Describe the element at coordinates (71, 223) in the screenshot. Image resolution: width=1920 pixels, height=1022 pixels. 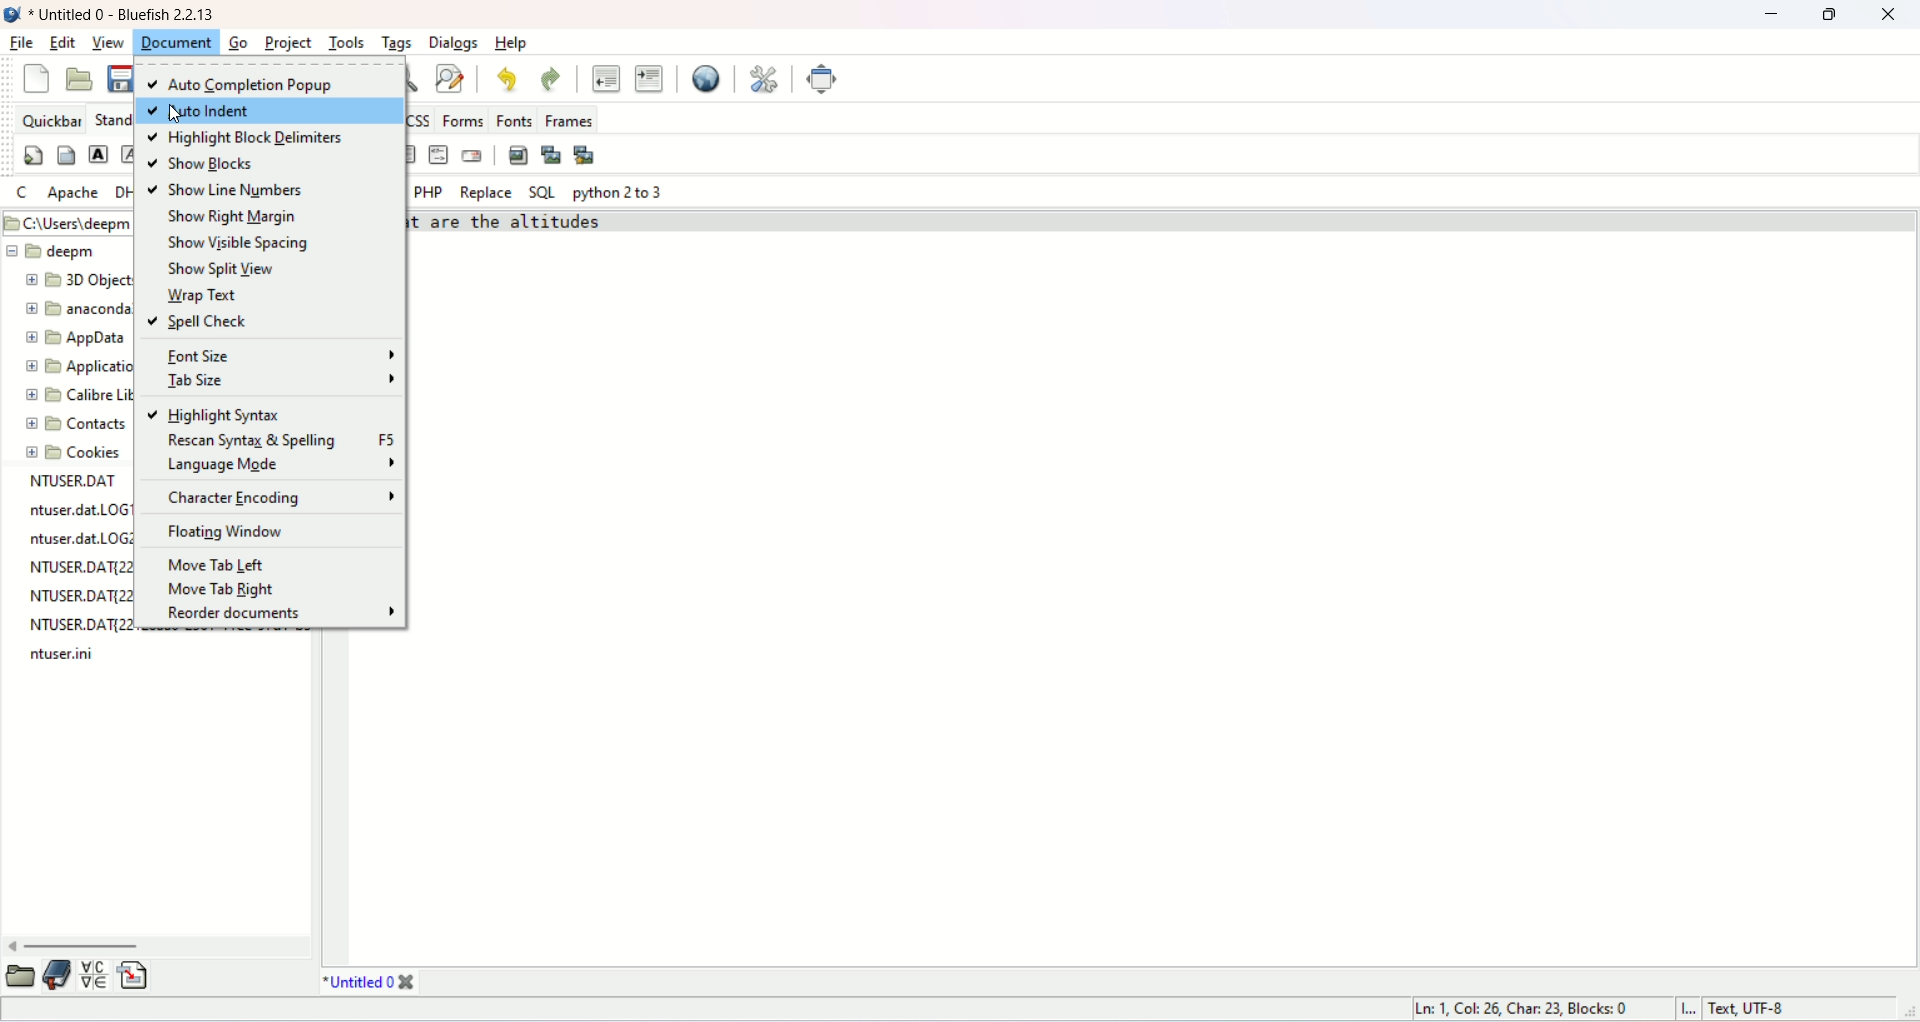
I see `location` at that location.